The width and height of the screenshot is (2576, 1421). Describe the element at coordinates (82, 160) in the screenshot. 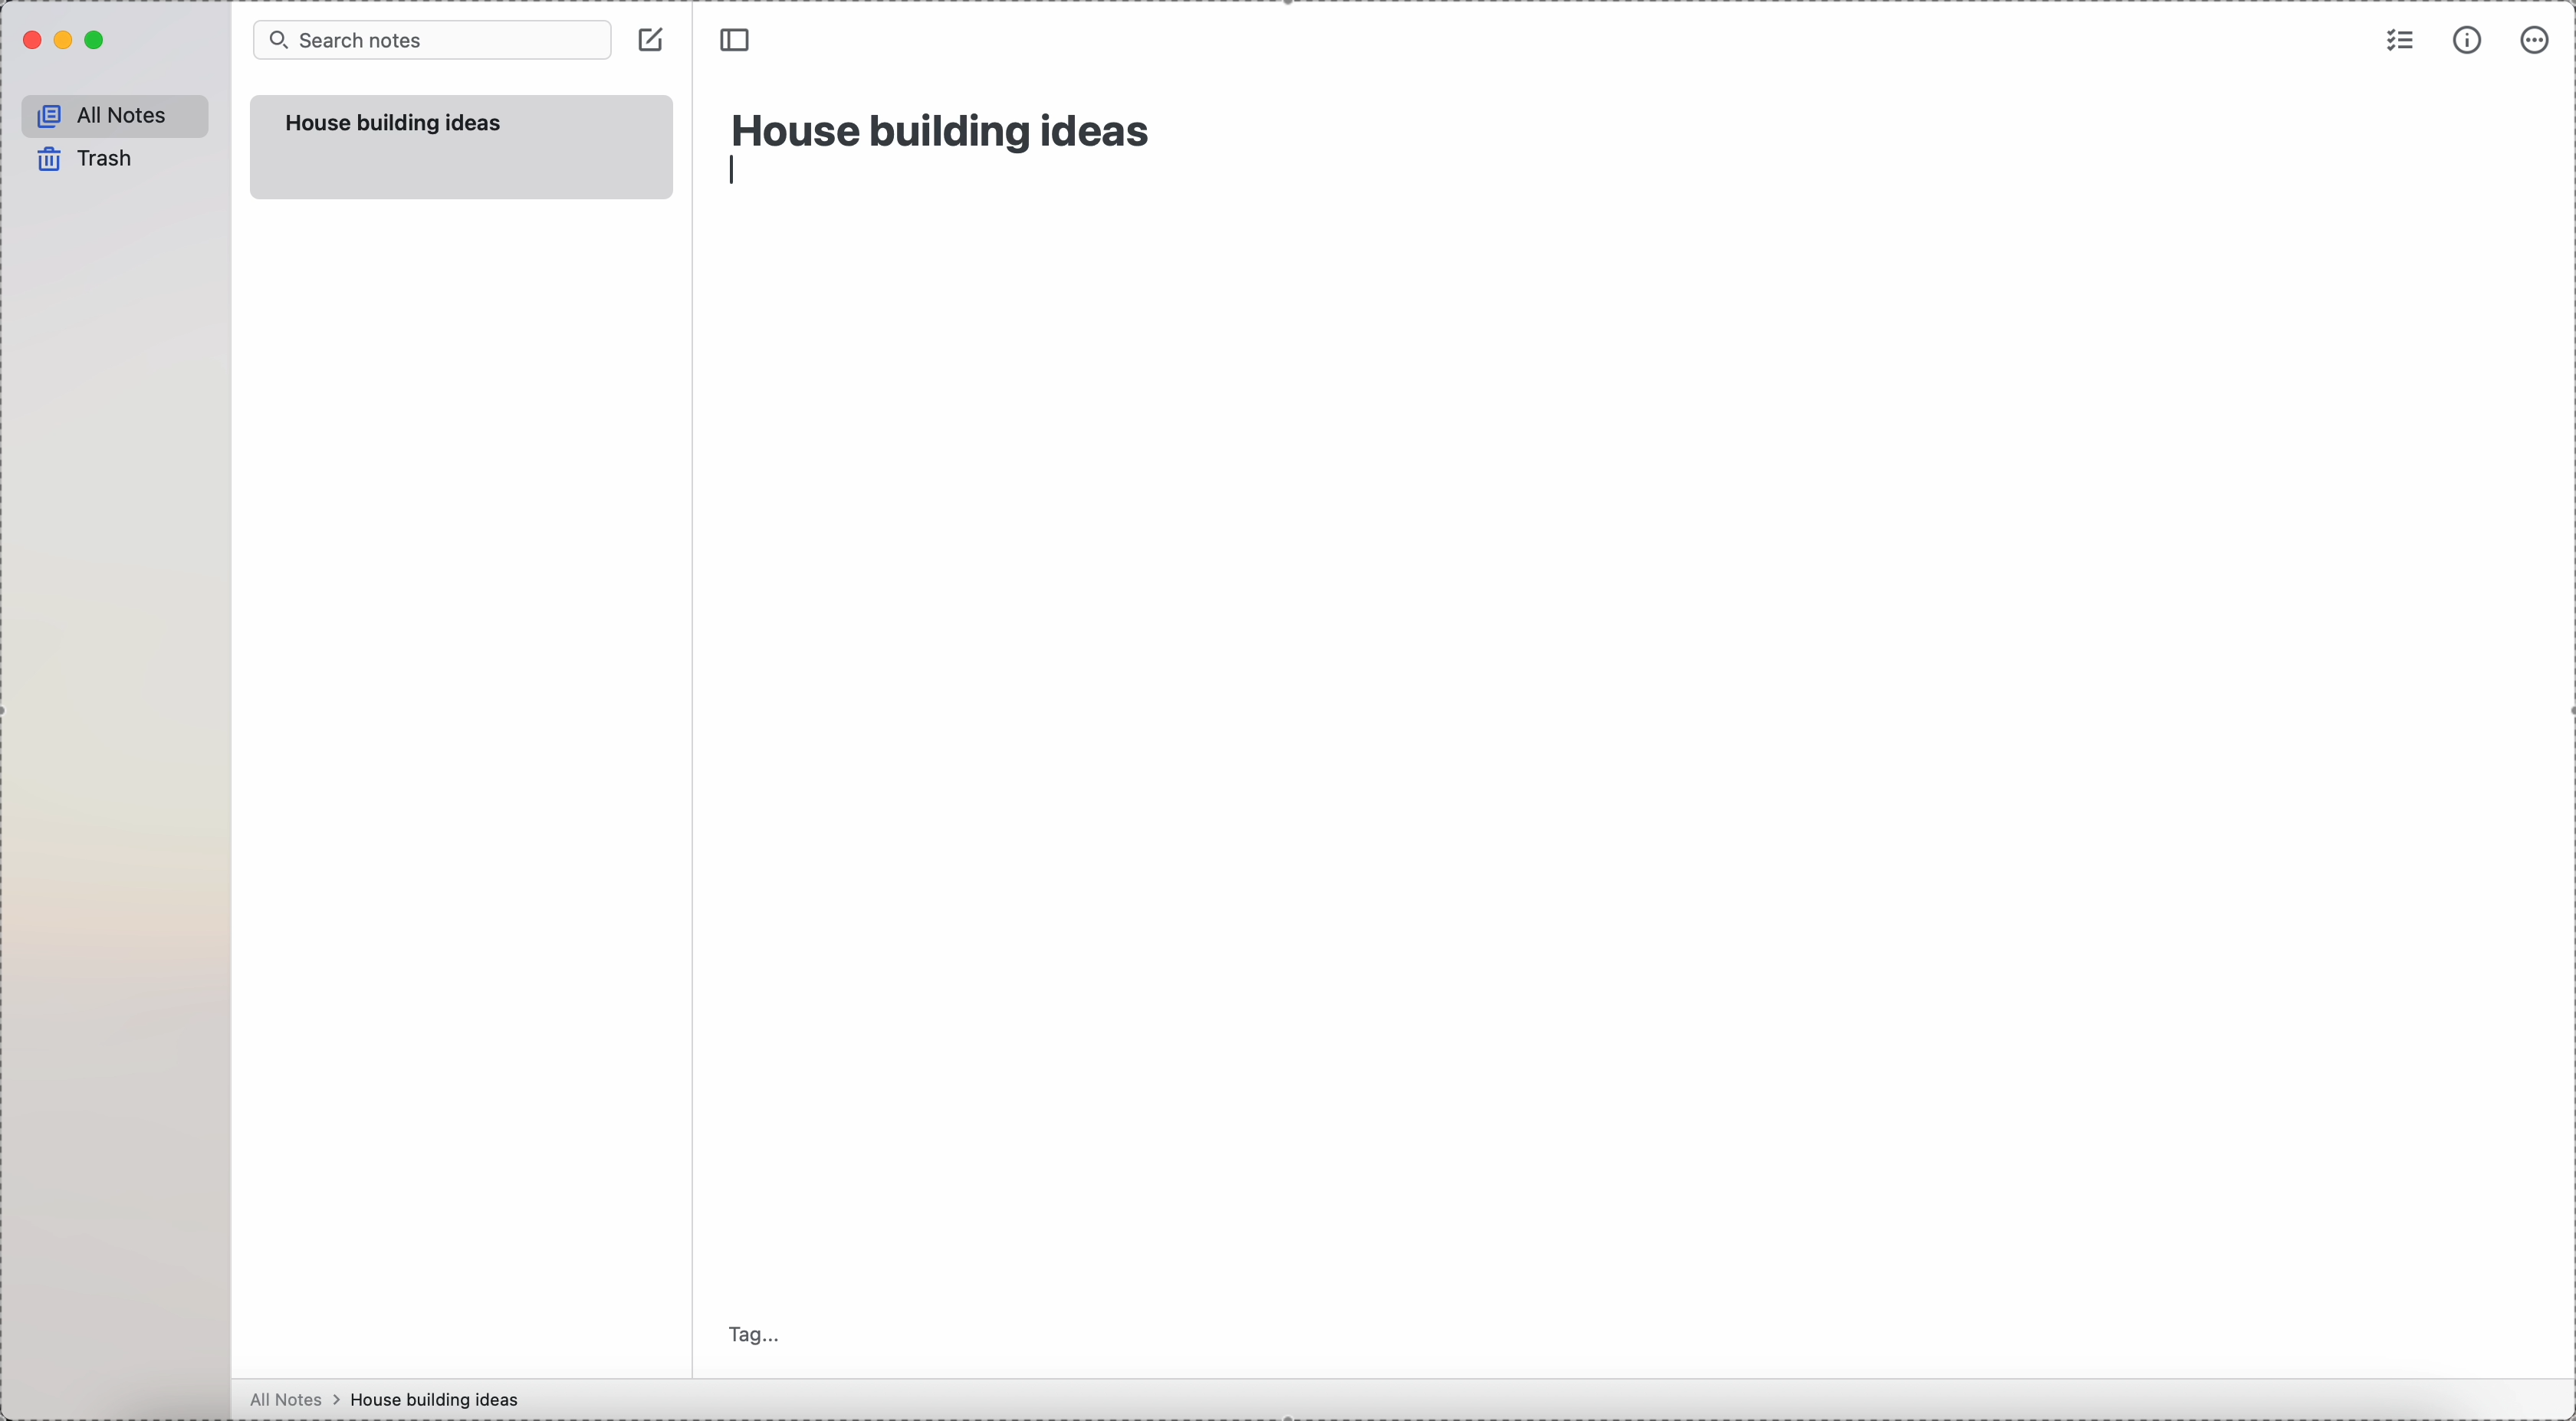

I see `trash` at that location.